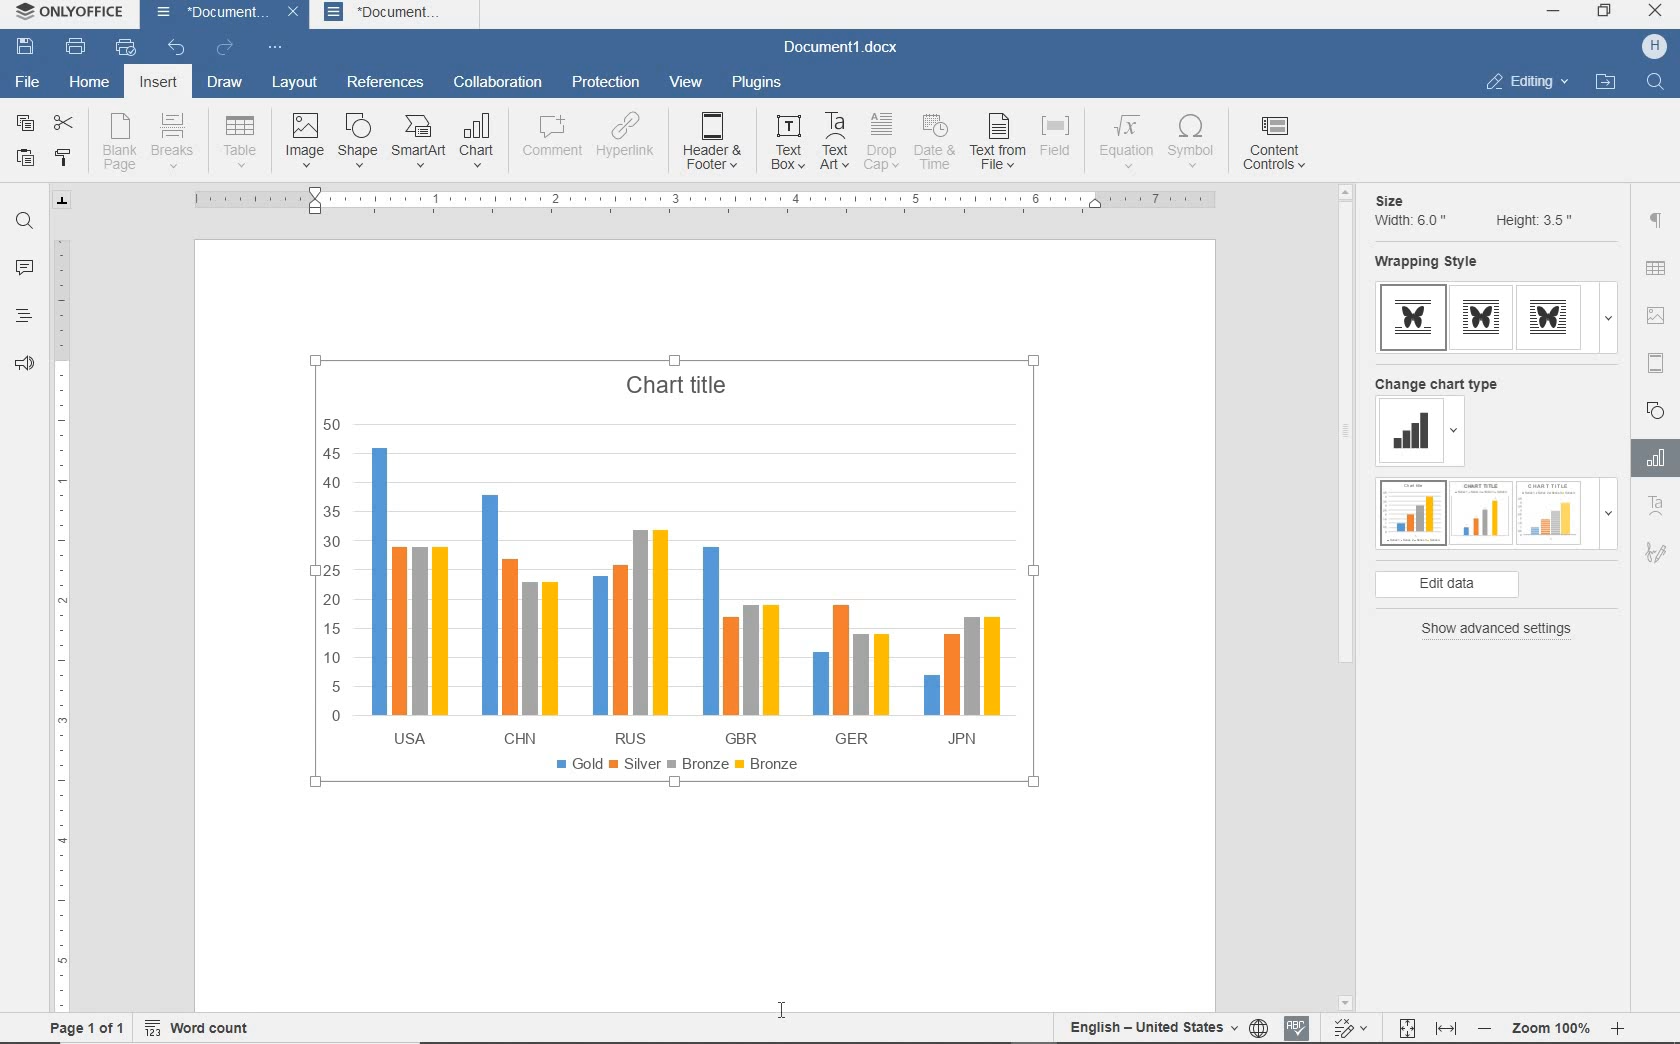 This screenshot has height=1044, width=1680. What do you see at coordinates (700, 198) in the screenshot?
I see `ruler` at bounding box center [700, 198].